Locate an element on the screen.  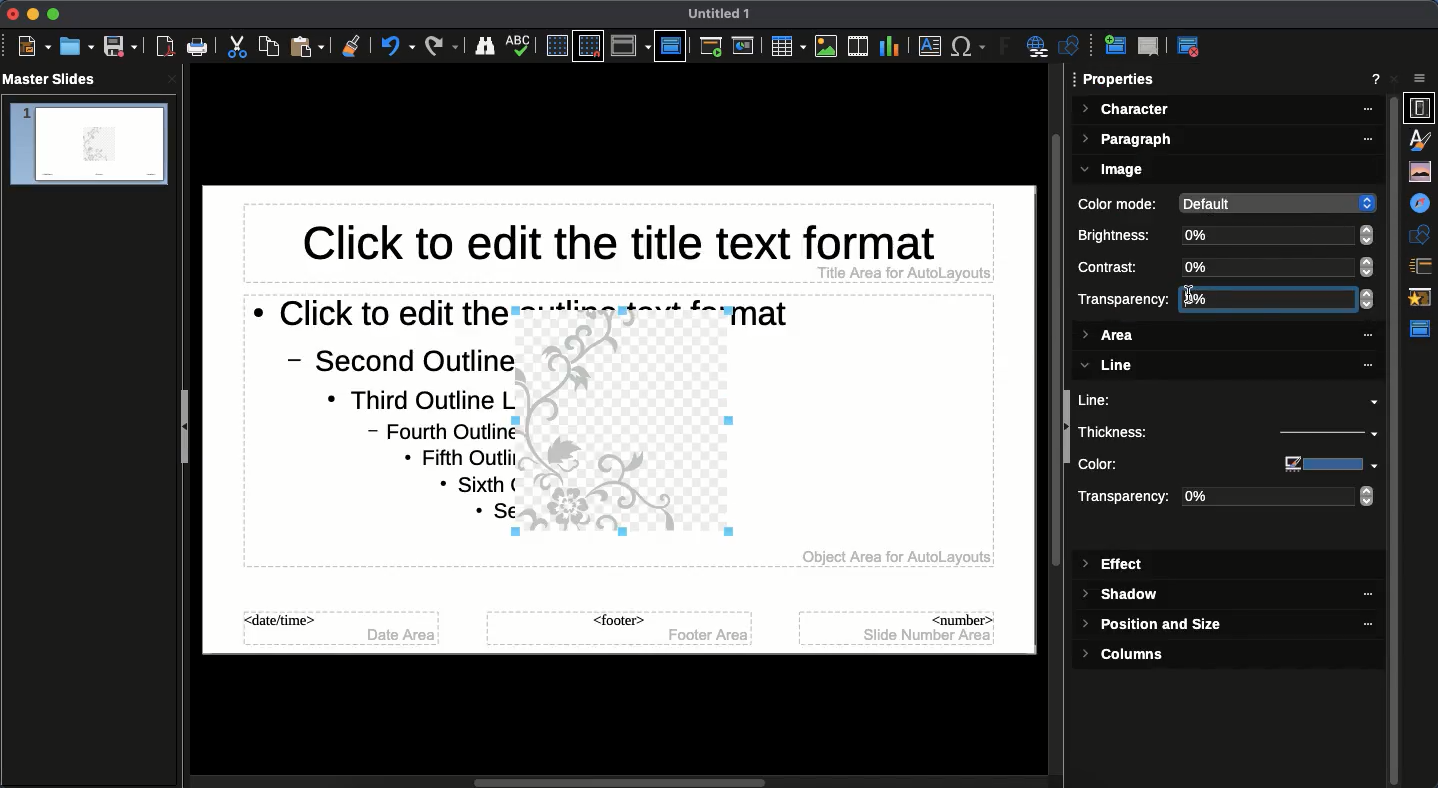
Special characters is located at coordinates (969, 47).